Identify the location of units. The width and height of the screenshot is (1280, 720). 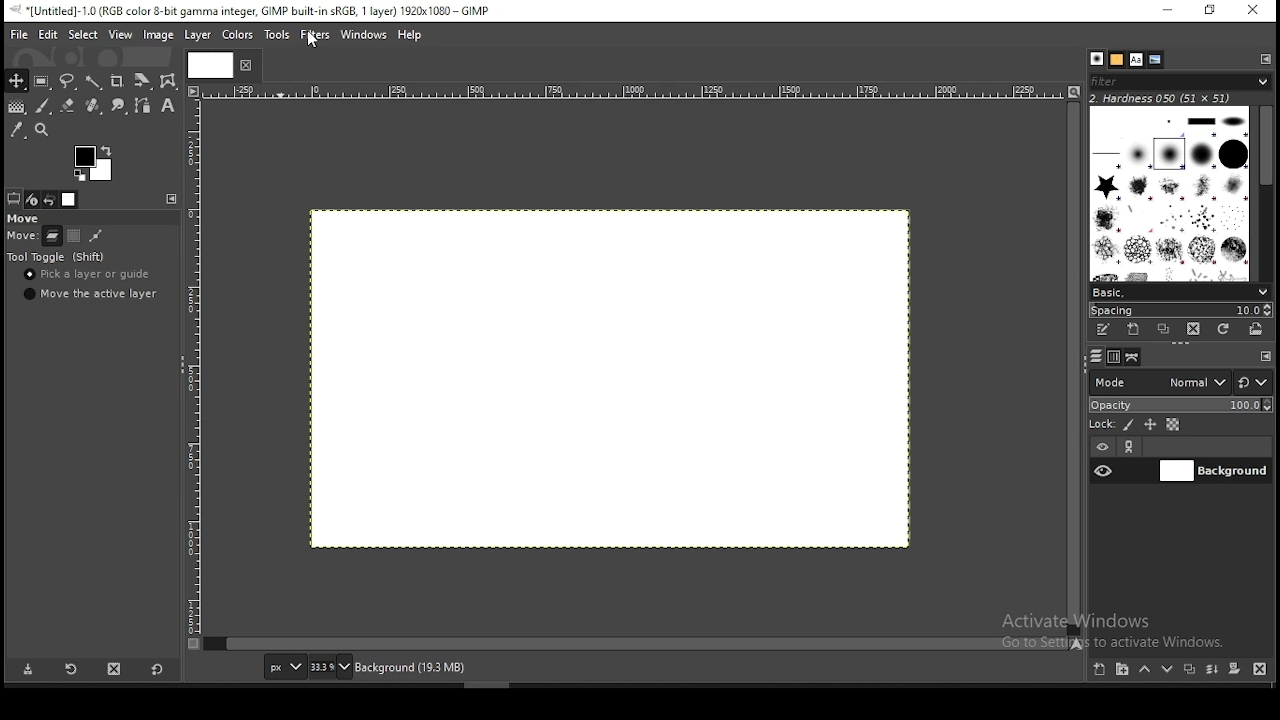
(284, 666).